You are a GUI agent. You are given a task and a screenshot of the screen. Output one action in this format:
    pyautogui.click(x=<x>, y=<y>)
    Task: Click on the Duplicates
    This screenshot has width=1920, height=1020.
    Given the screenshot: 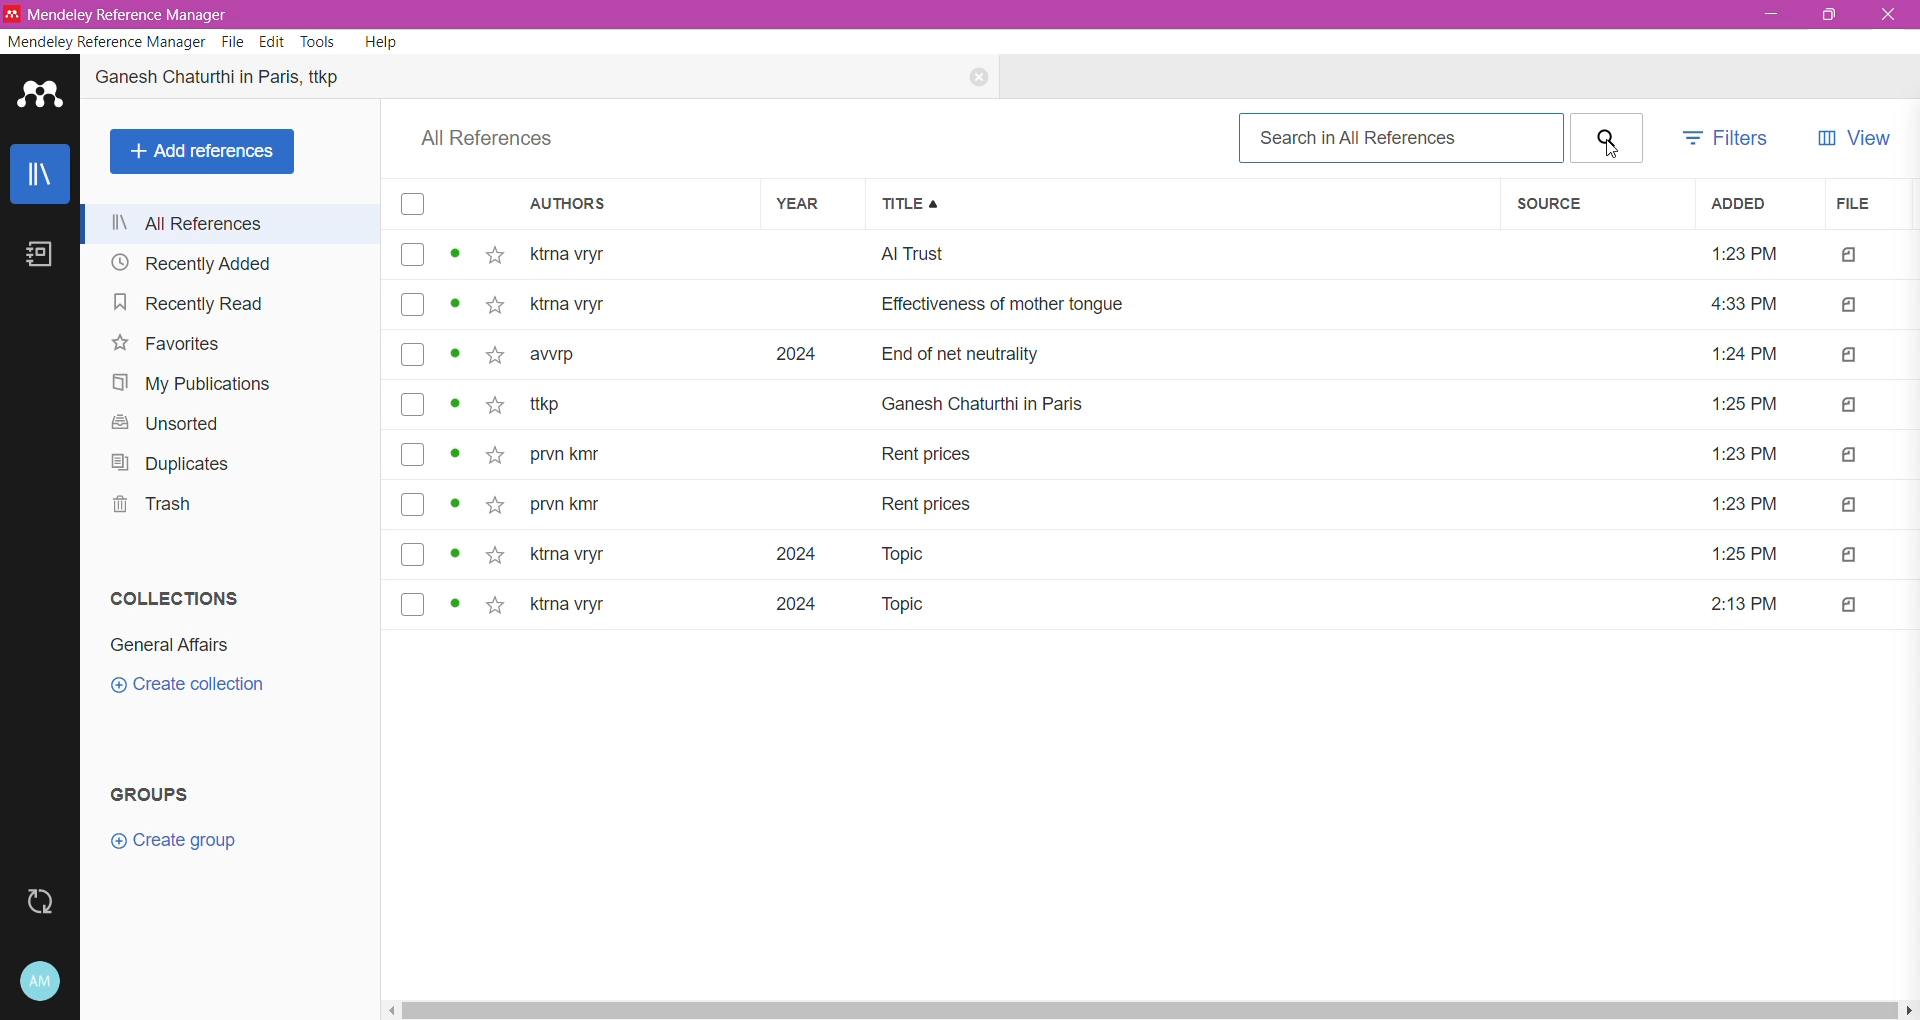 What is the action you would take?
    pyautogui.click(x=168, y=464)
    